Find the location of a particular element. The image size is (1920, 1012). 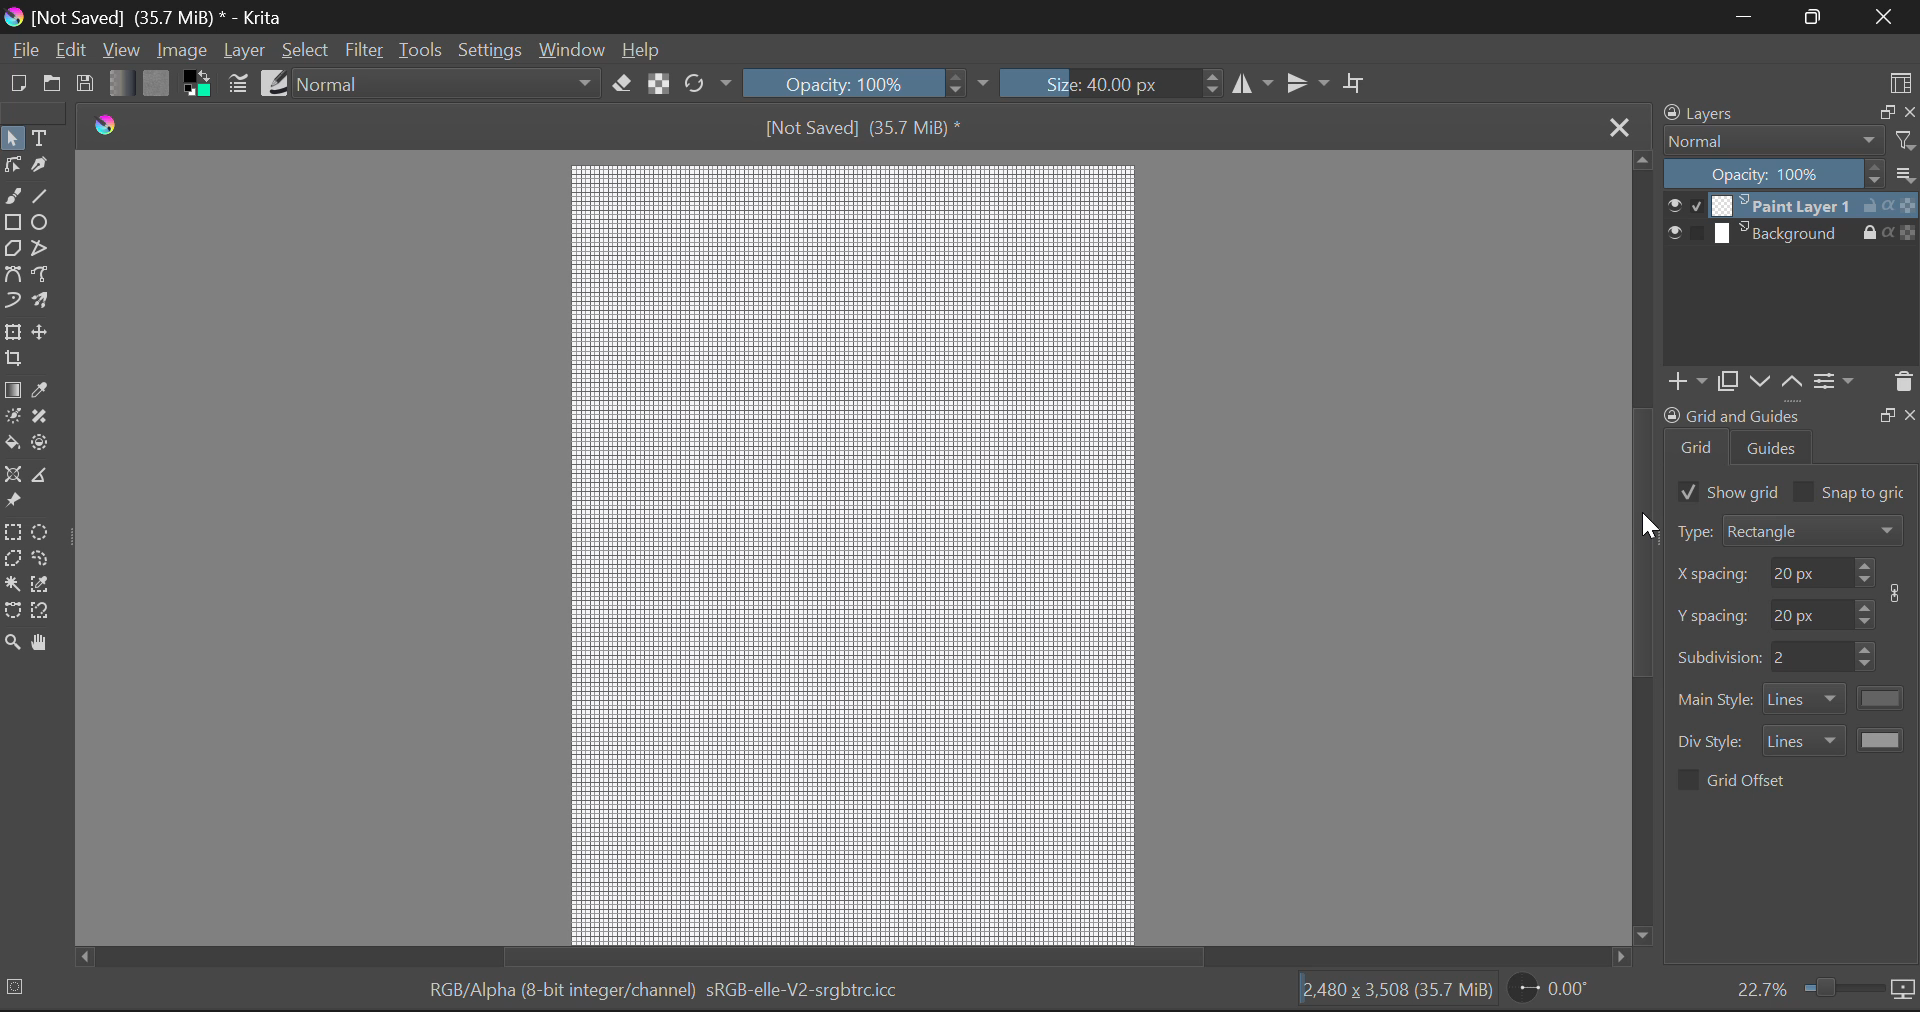

Page Rotation is located at coordinates (1553, 992).